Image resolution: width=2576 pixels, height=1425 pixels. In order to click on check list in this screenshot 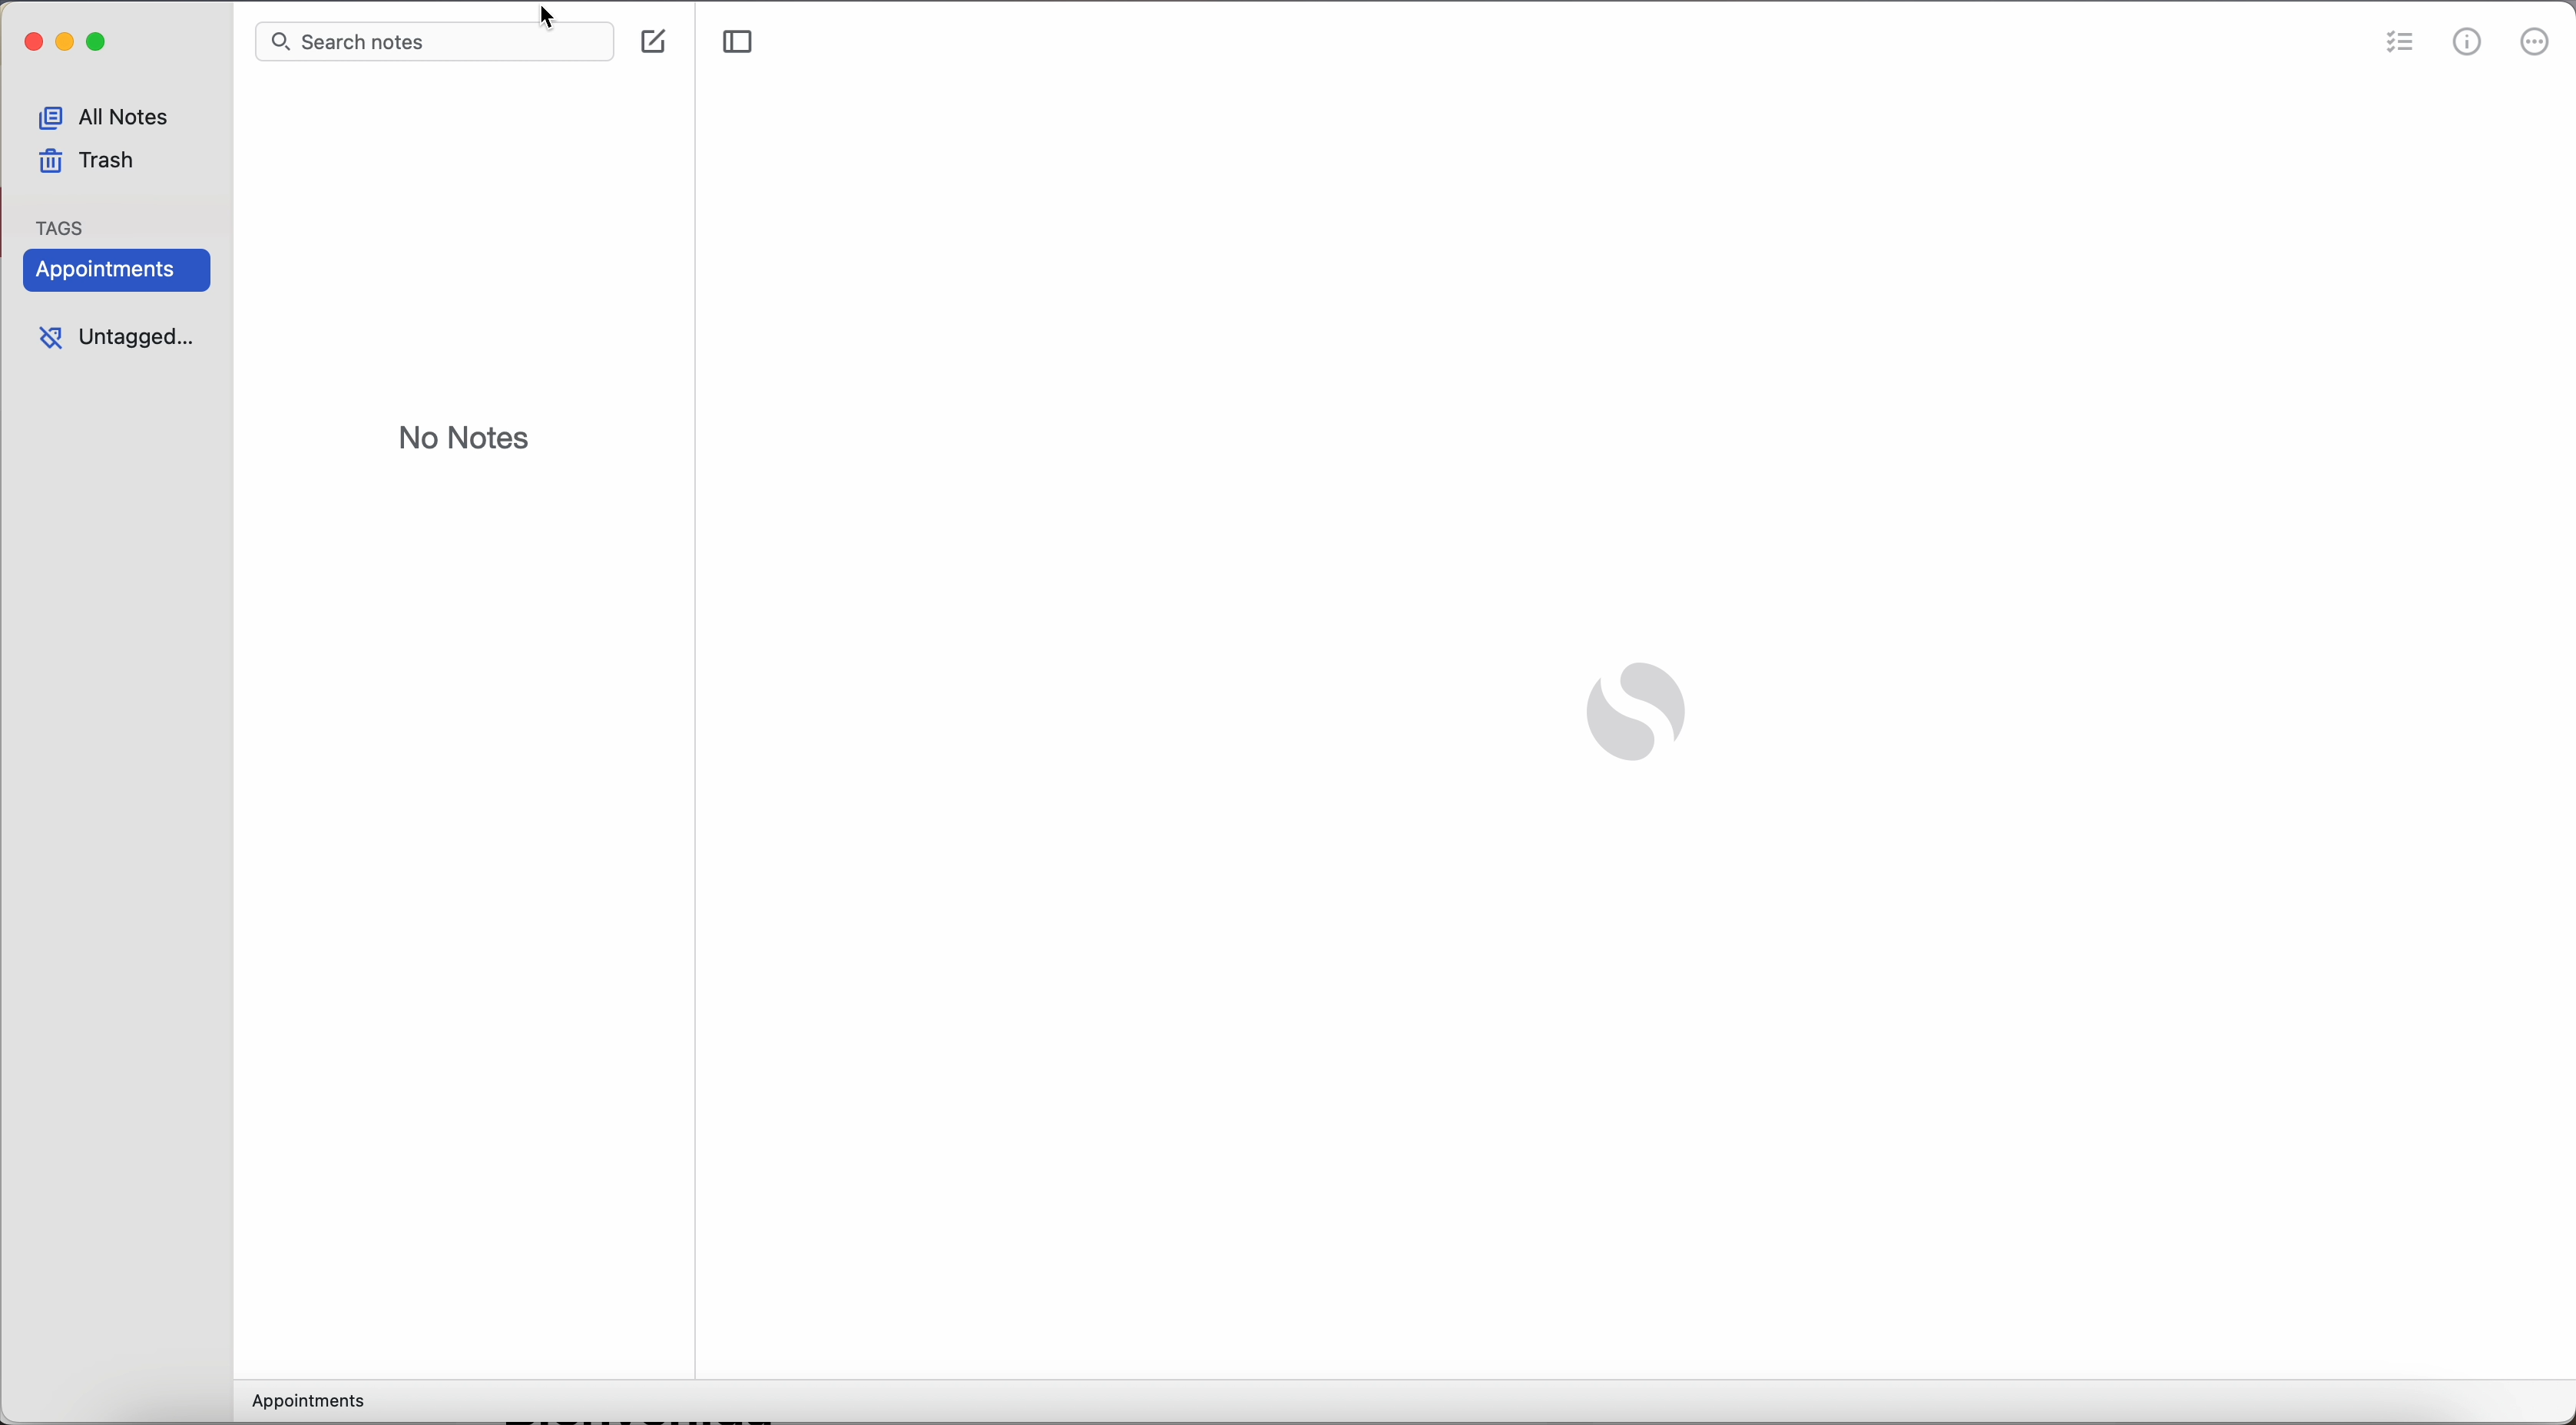, I will do `click(2400, 42)`.